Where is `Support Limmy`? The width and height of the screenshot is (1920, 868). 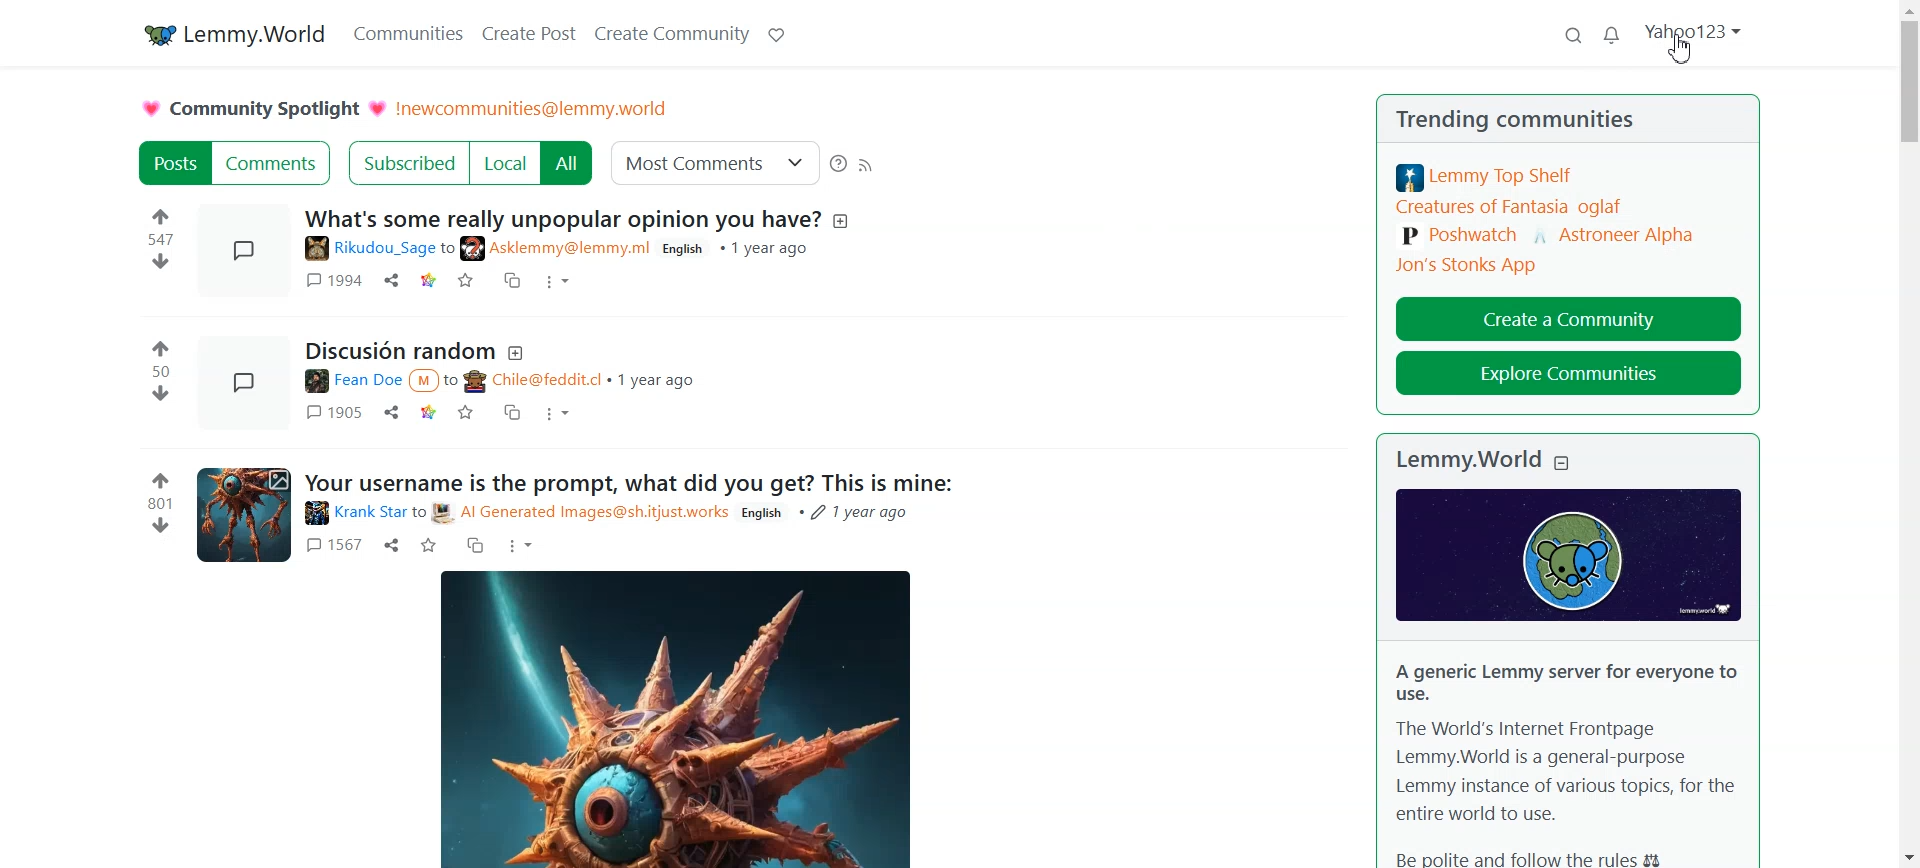
Support Limmy is located at coordinates (775, 33).